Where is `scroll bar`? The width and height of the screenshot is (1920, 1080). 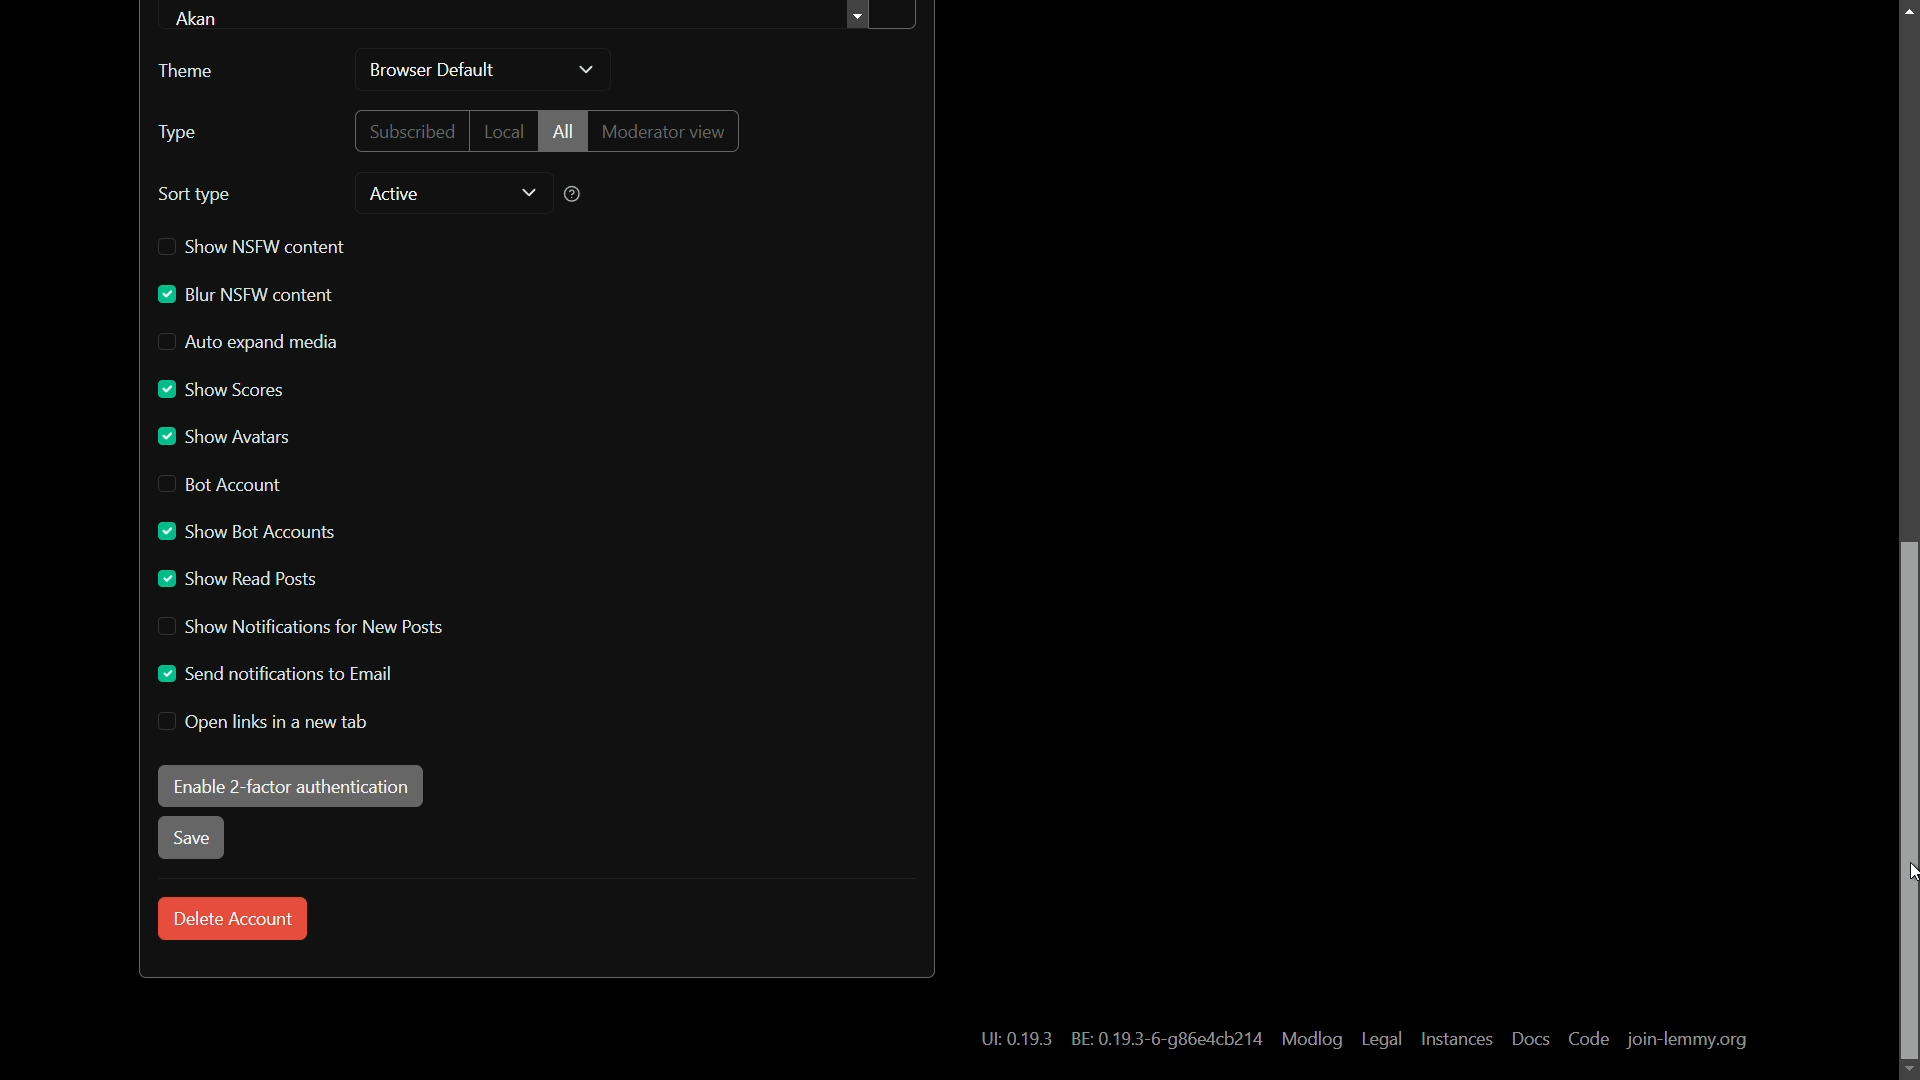 scroll bar is located at coordinates (1908, 802).